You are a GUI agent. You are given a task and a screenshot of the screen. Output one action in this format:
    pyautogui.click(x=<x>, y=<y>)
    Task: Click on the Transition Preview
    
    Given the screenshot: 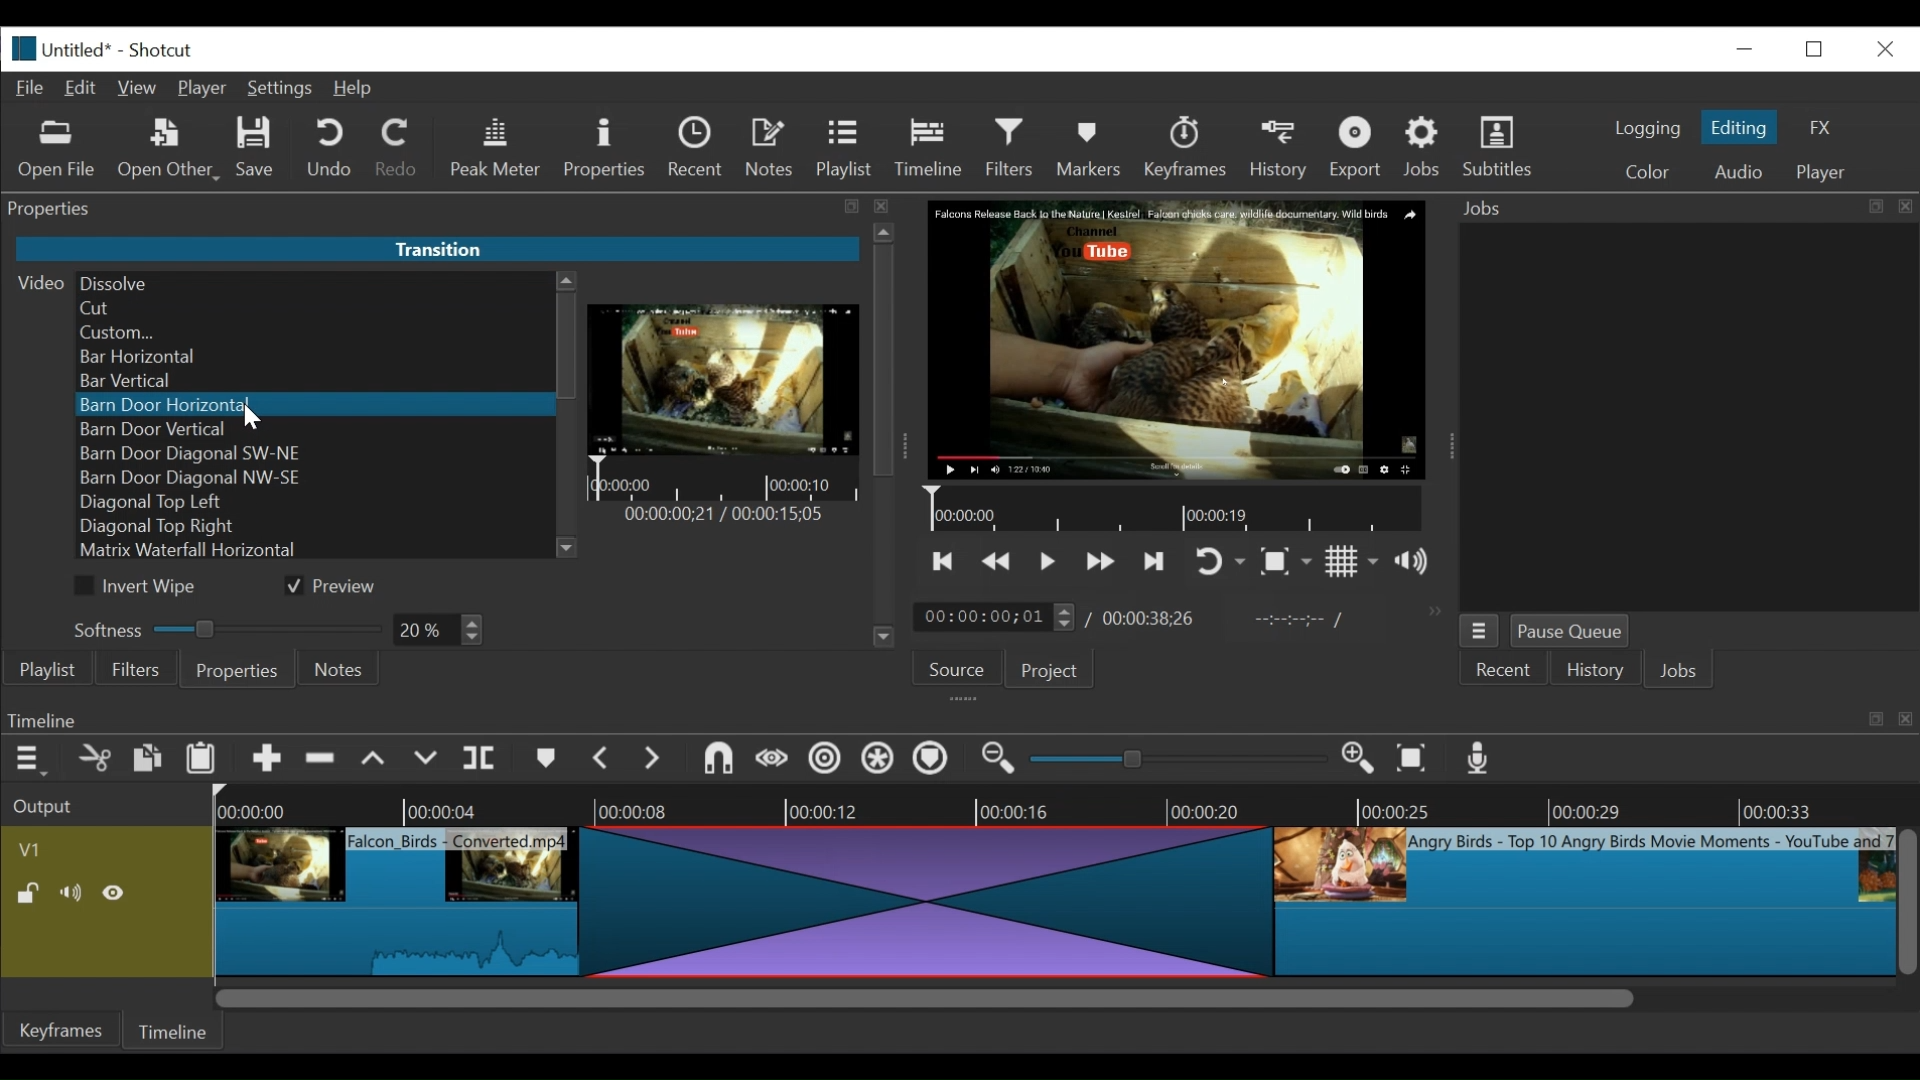 What is the action you would take?
    pyautogui.click(x=718, y=377)
    